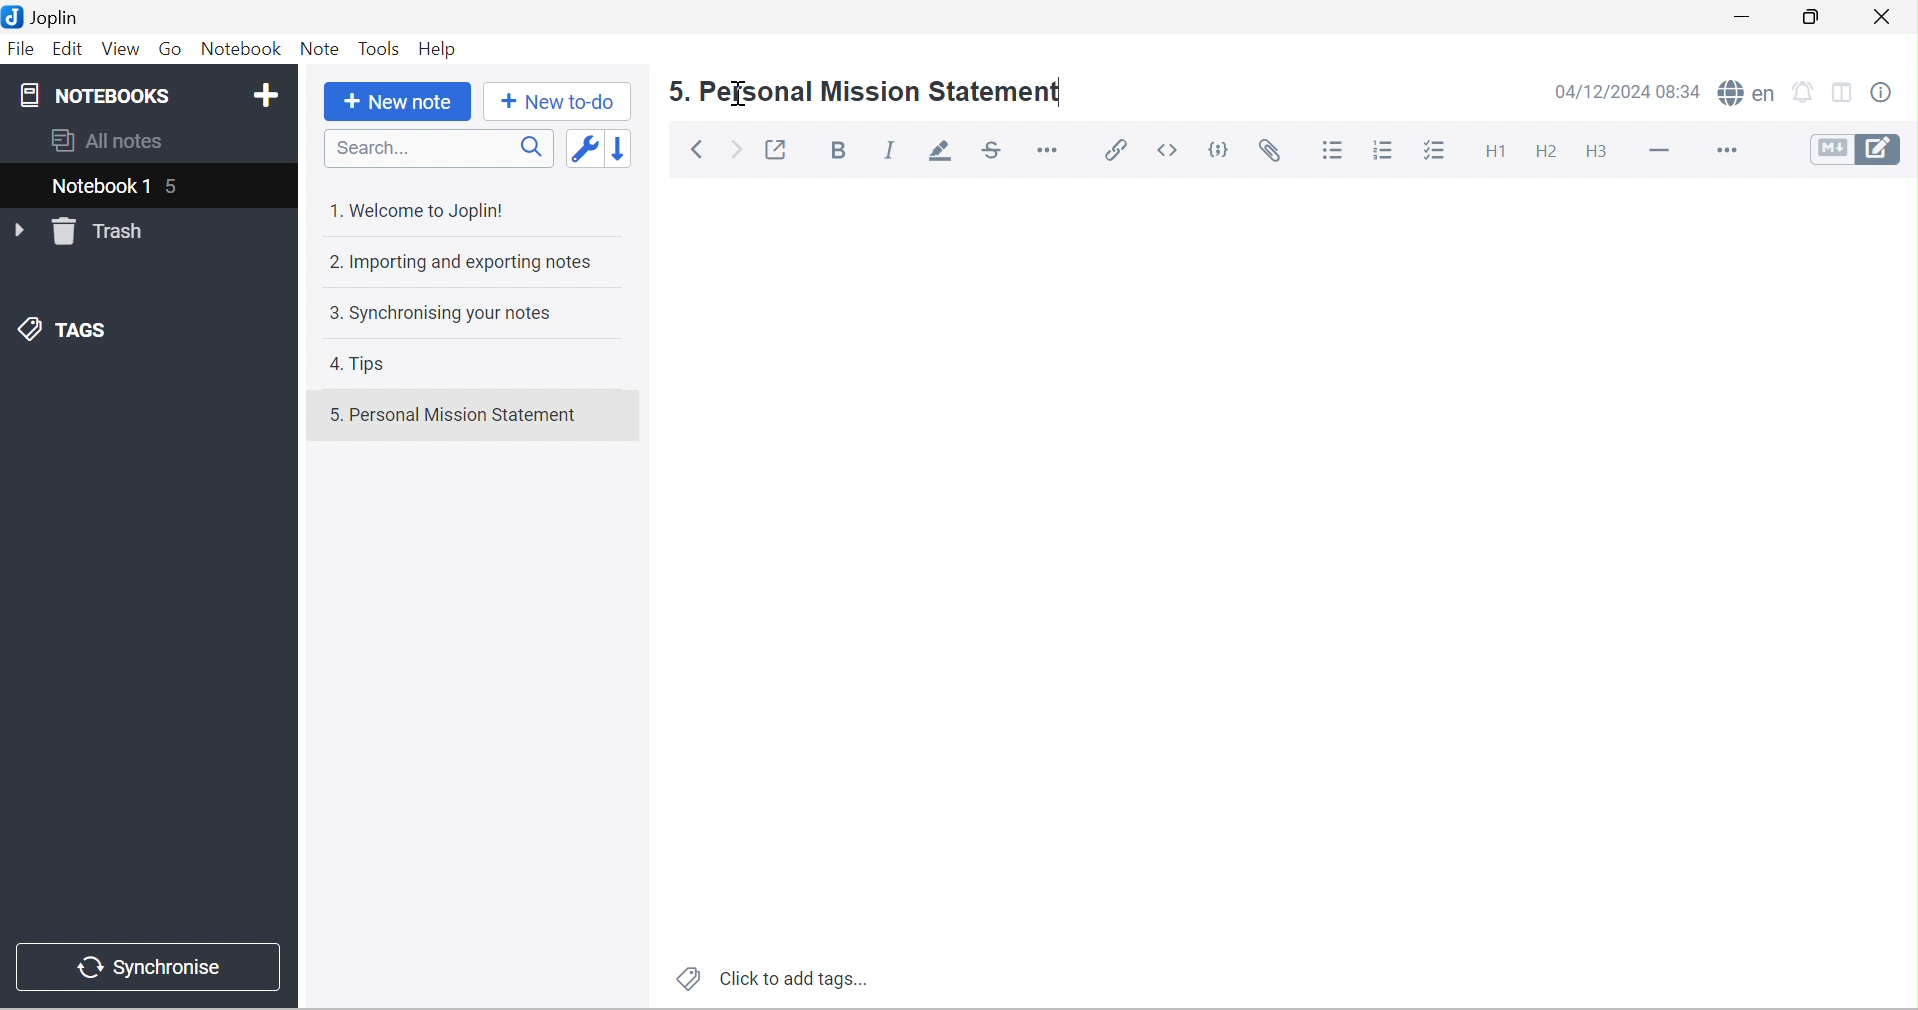 This screenshot has width=1918, height=1010. I want to click on Go, so click(176, 49).